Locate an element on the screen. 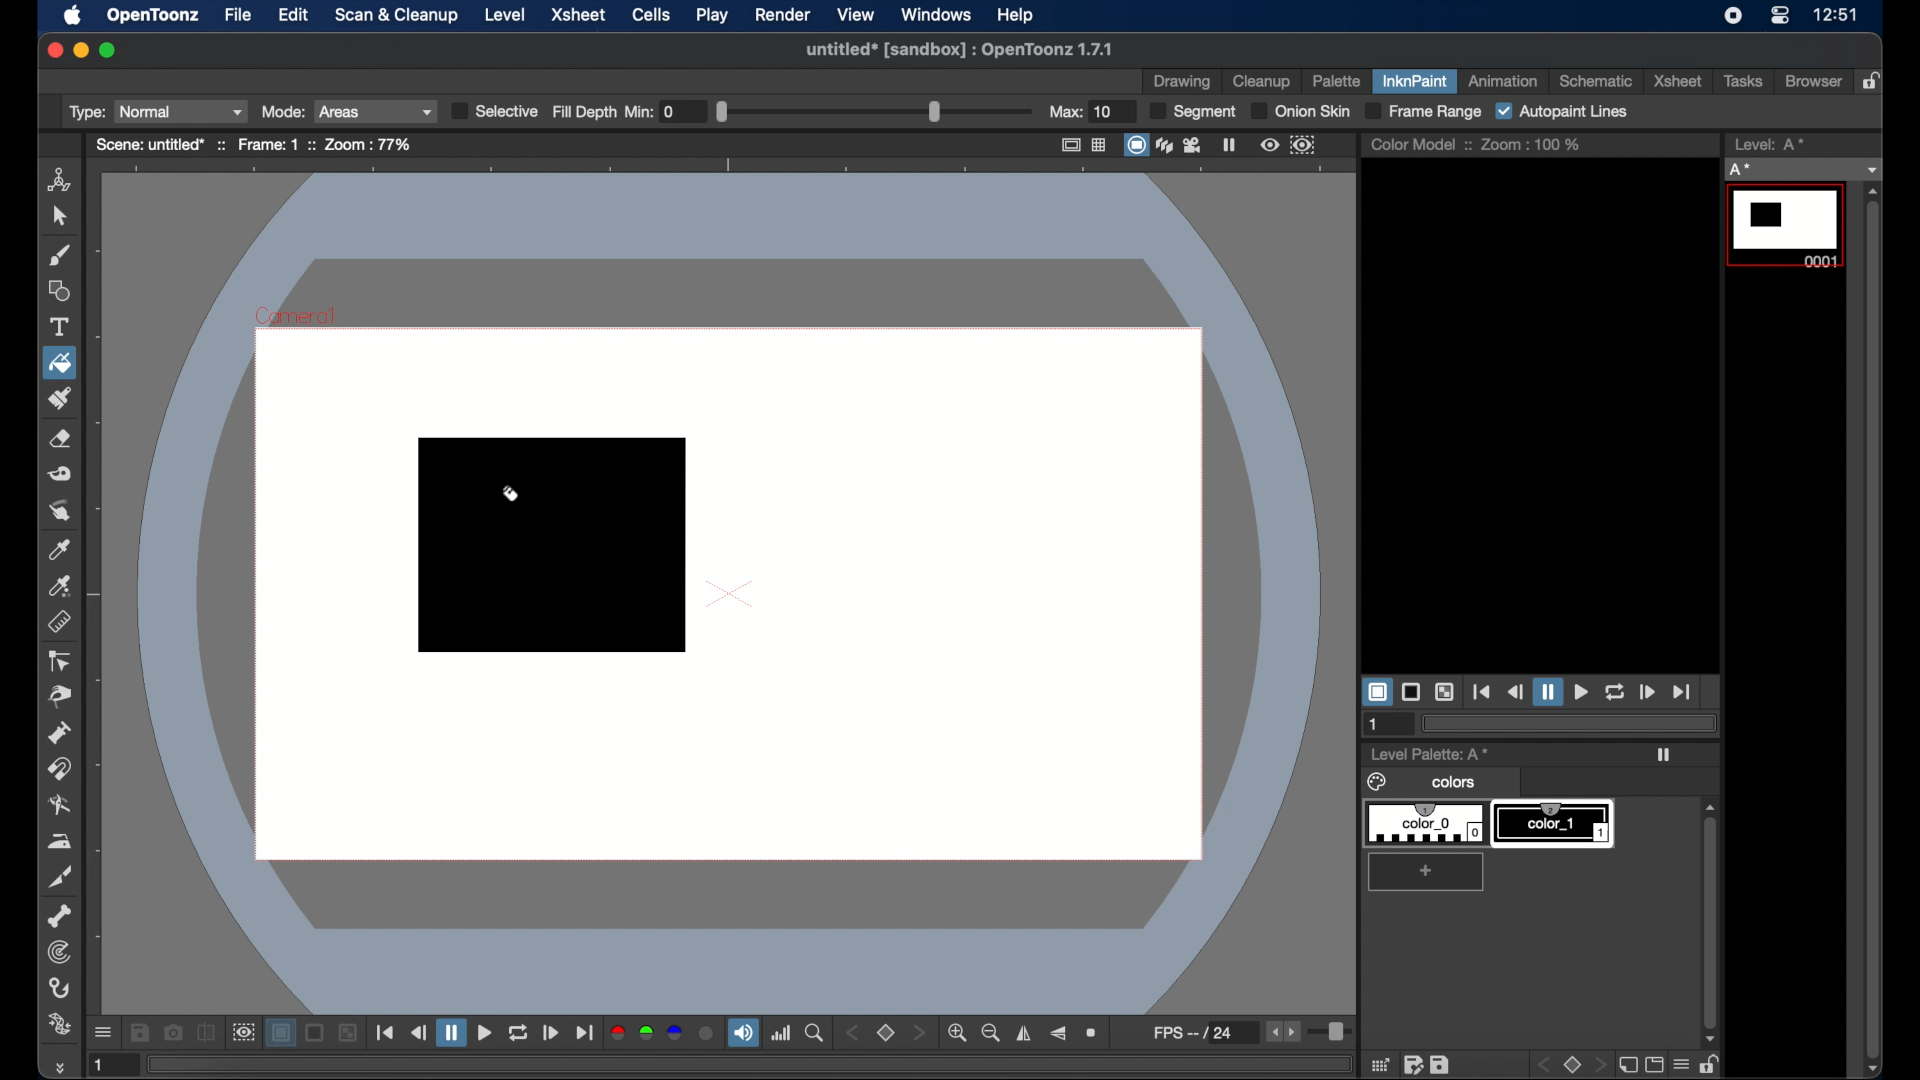  blender tool is located at coordinates (60, 807).